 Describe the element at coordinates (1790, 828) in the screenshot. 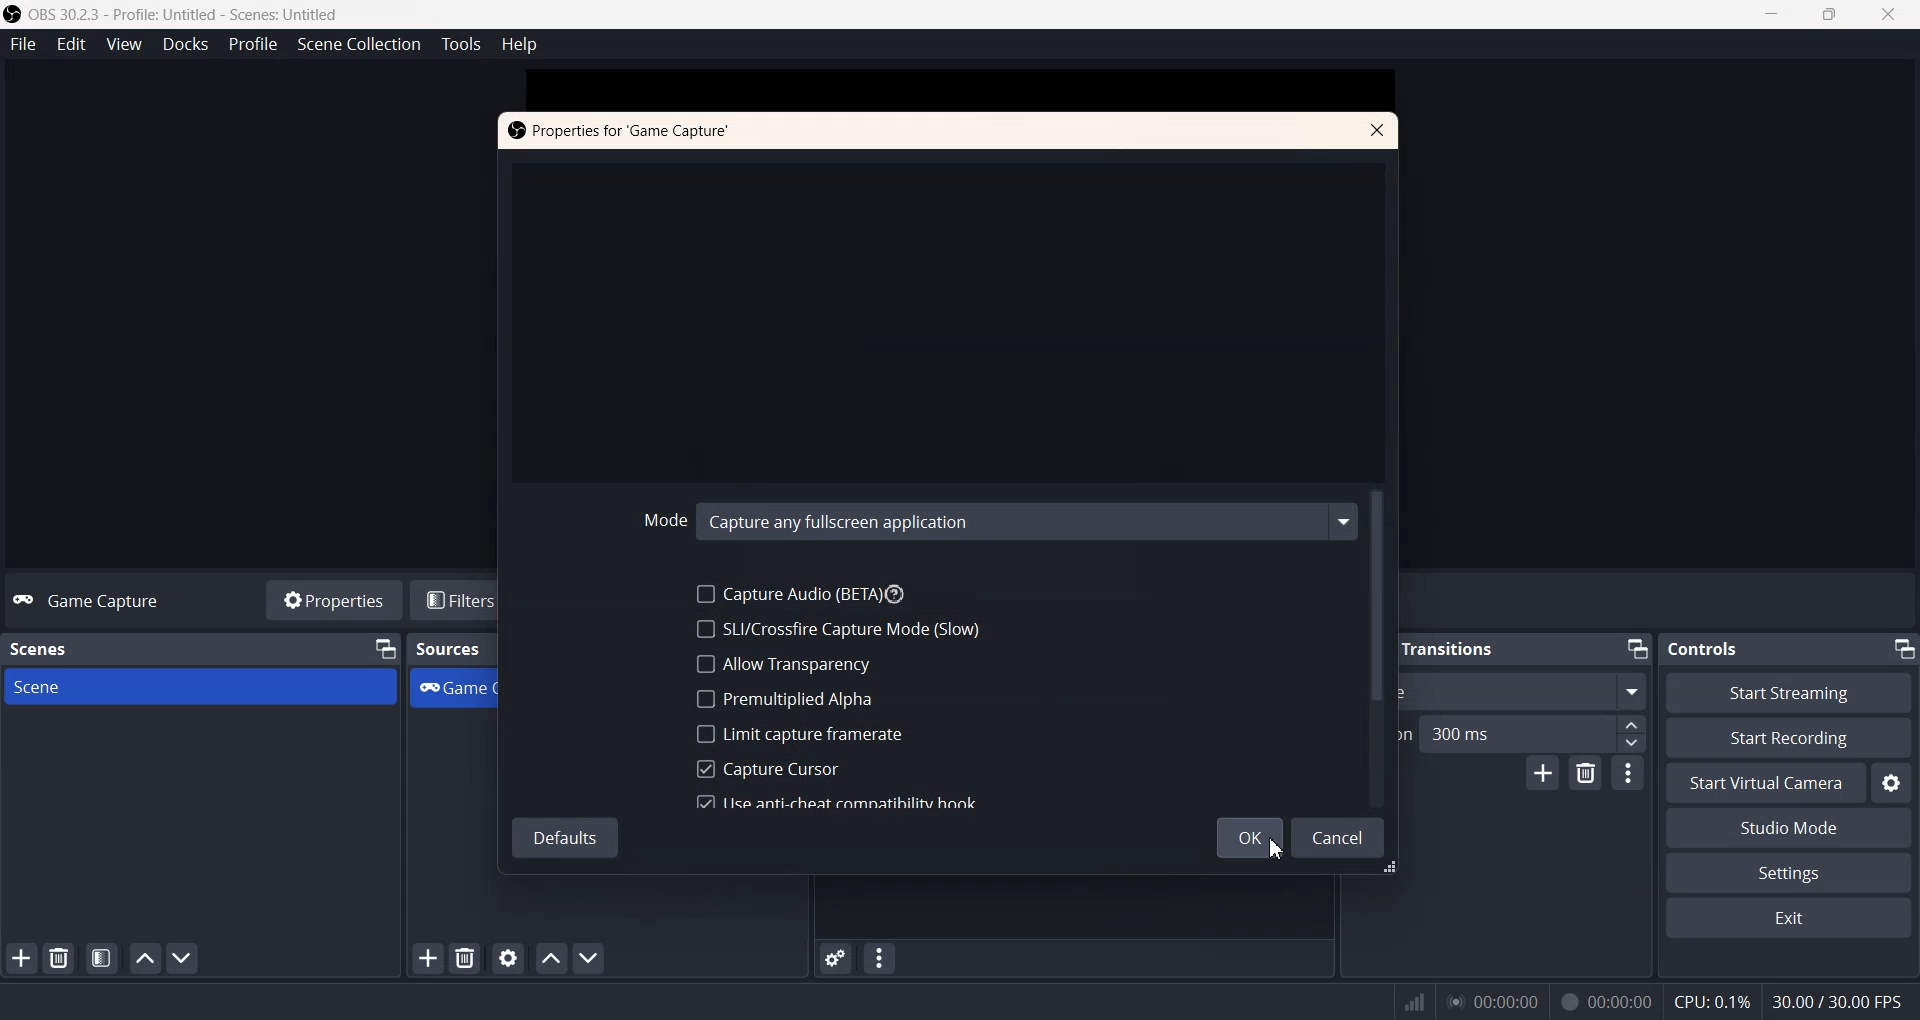

I see `Studio Mode` at that location.